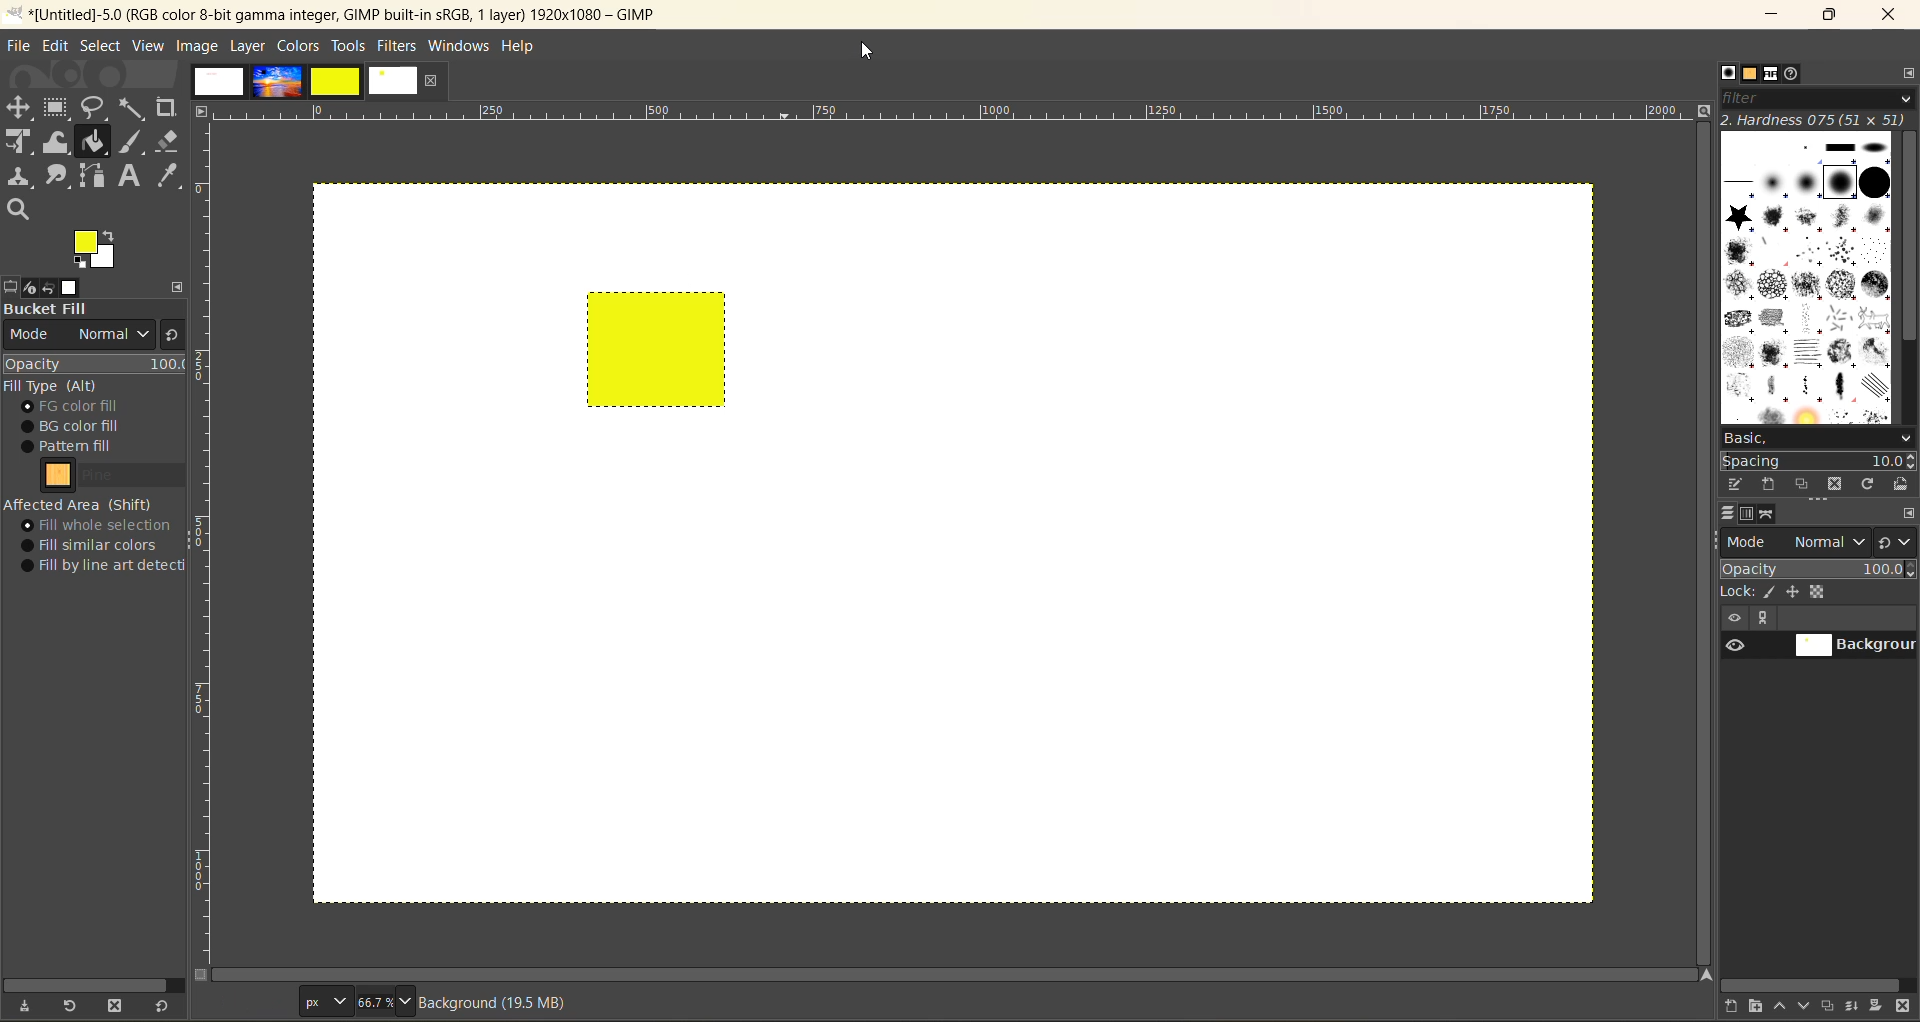  What do you see at coordinates (1773, 74) in the screenshot?
I see `fonts` at bounding box center [1773, 74].